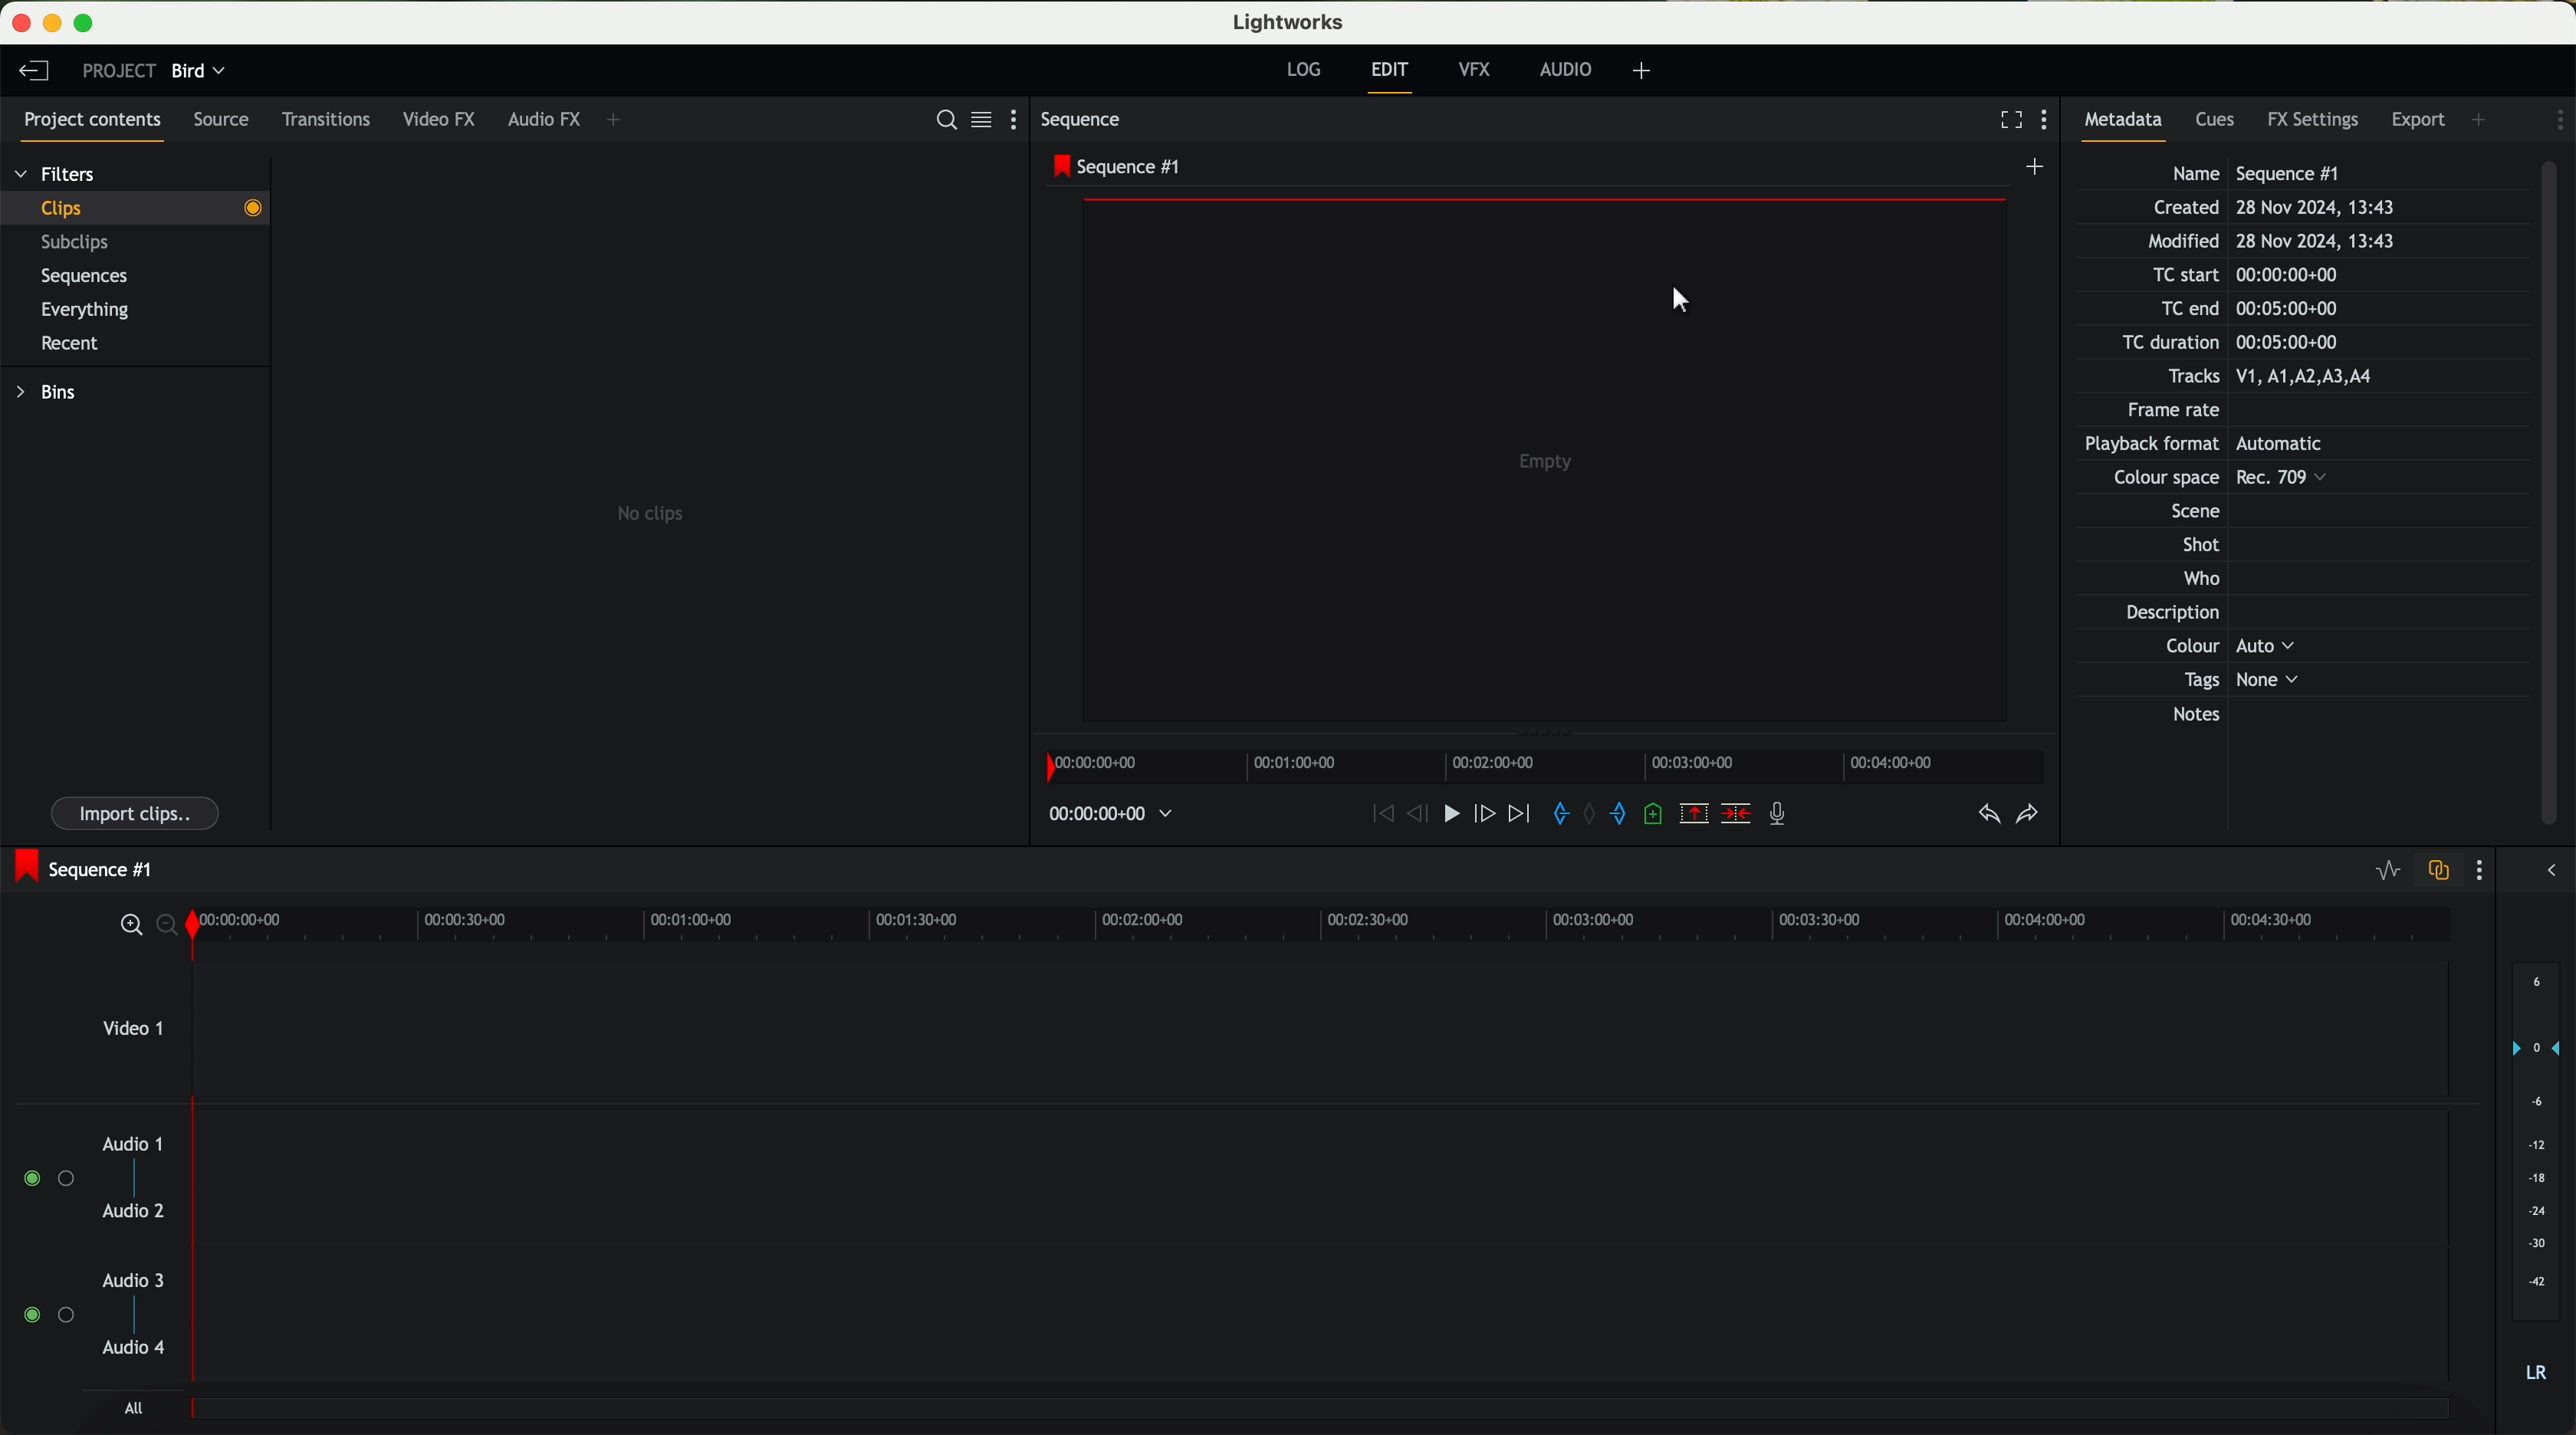  I want to click on video preview, so click(1536, 452).